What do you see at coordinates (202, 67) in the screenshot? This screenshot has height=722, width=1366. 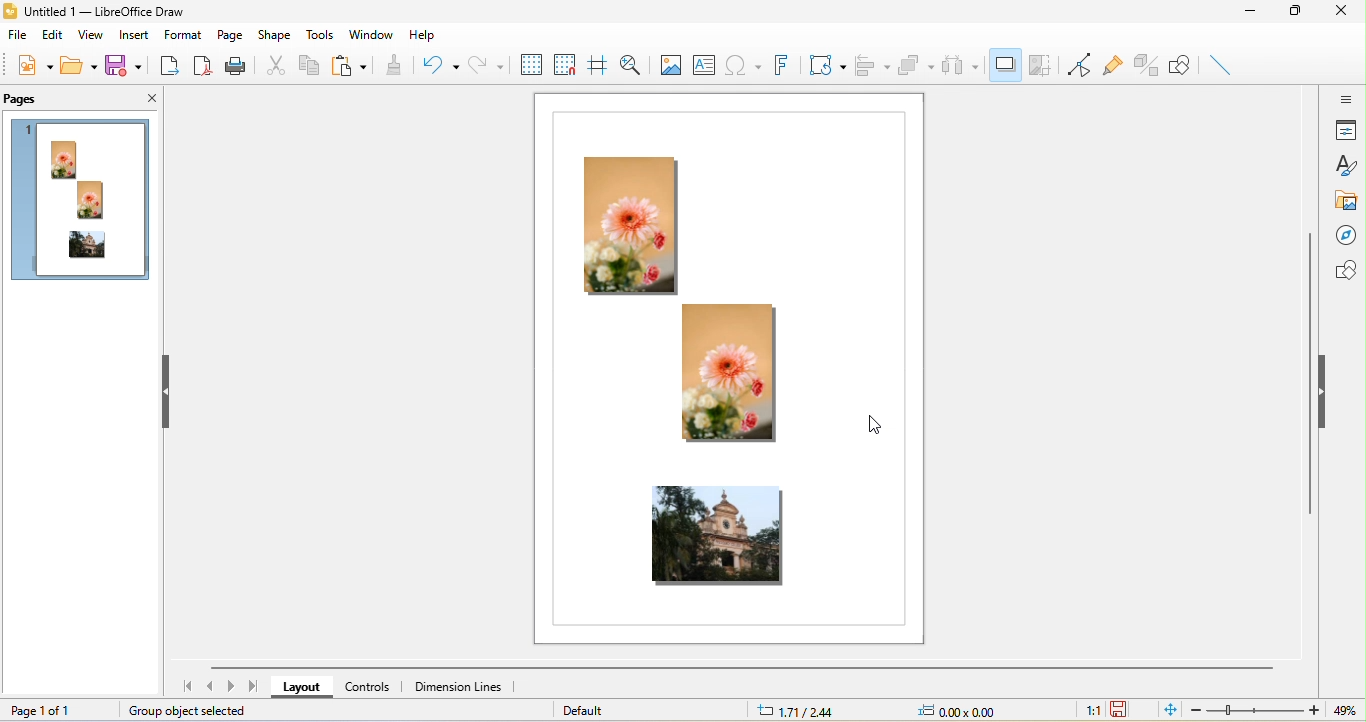 I see `export directly as pdf` at bounding box center [202, 67].